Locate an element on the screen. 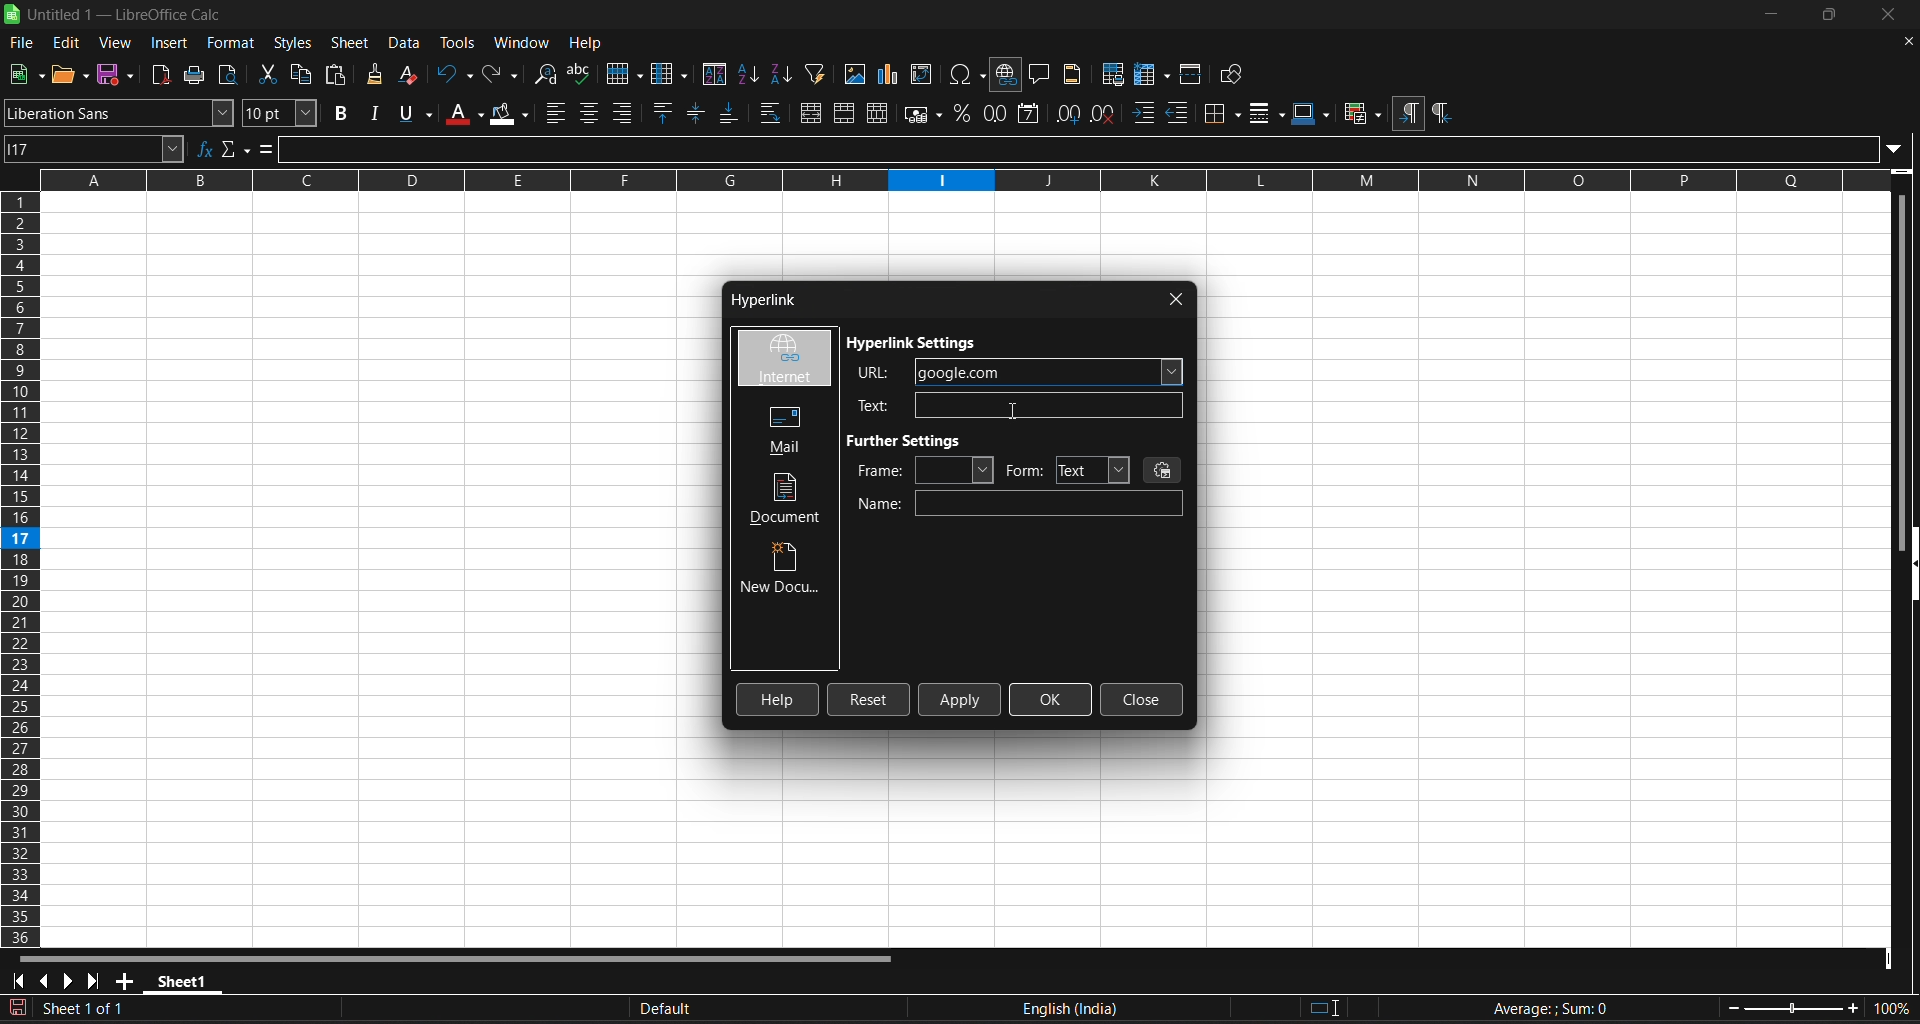  close is located at coordinates (1885, 14).